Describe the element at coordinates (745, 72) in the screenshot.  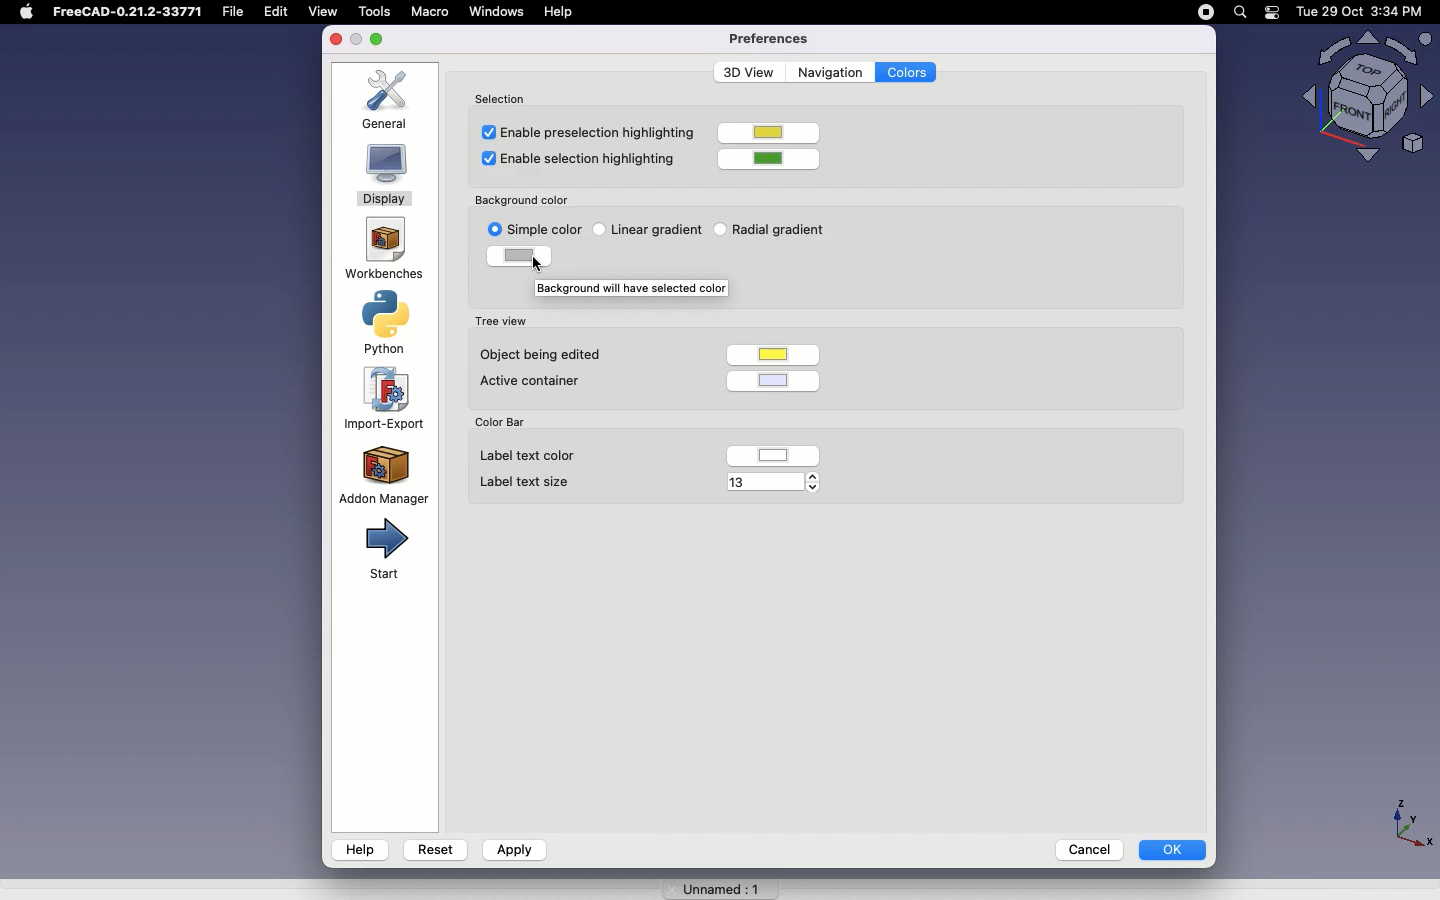
I see `3D View` at that location.